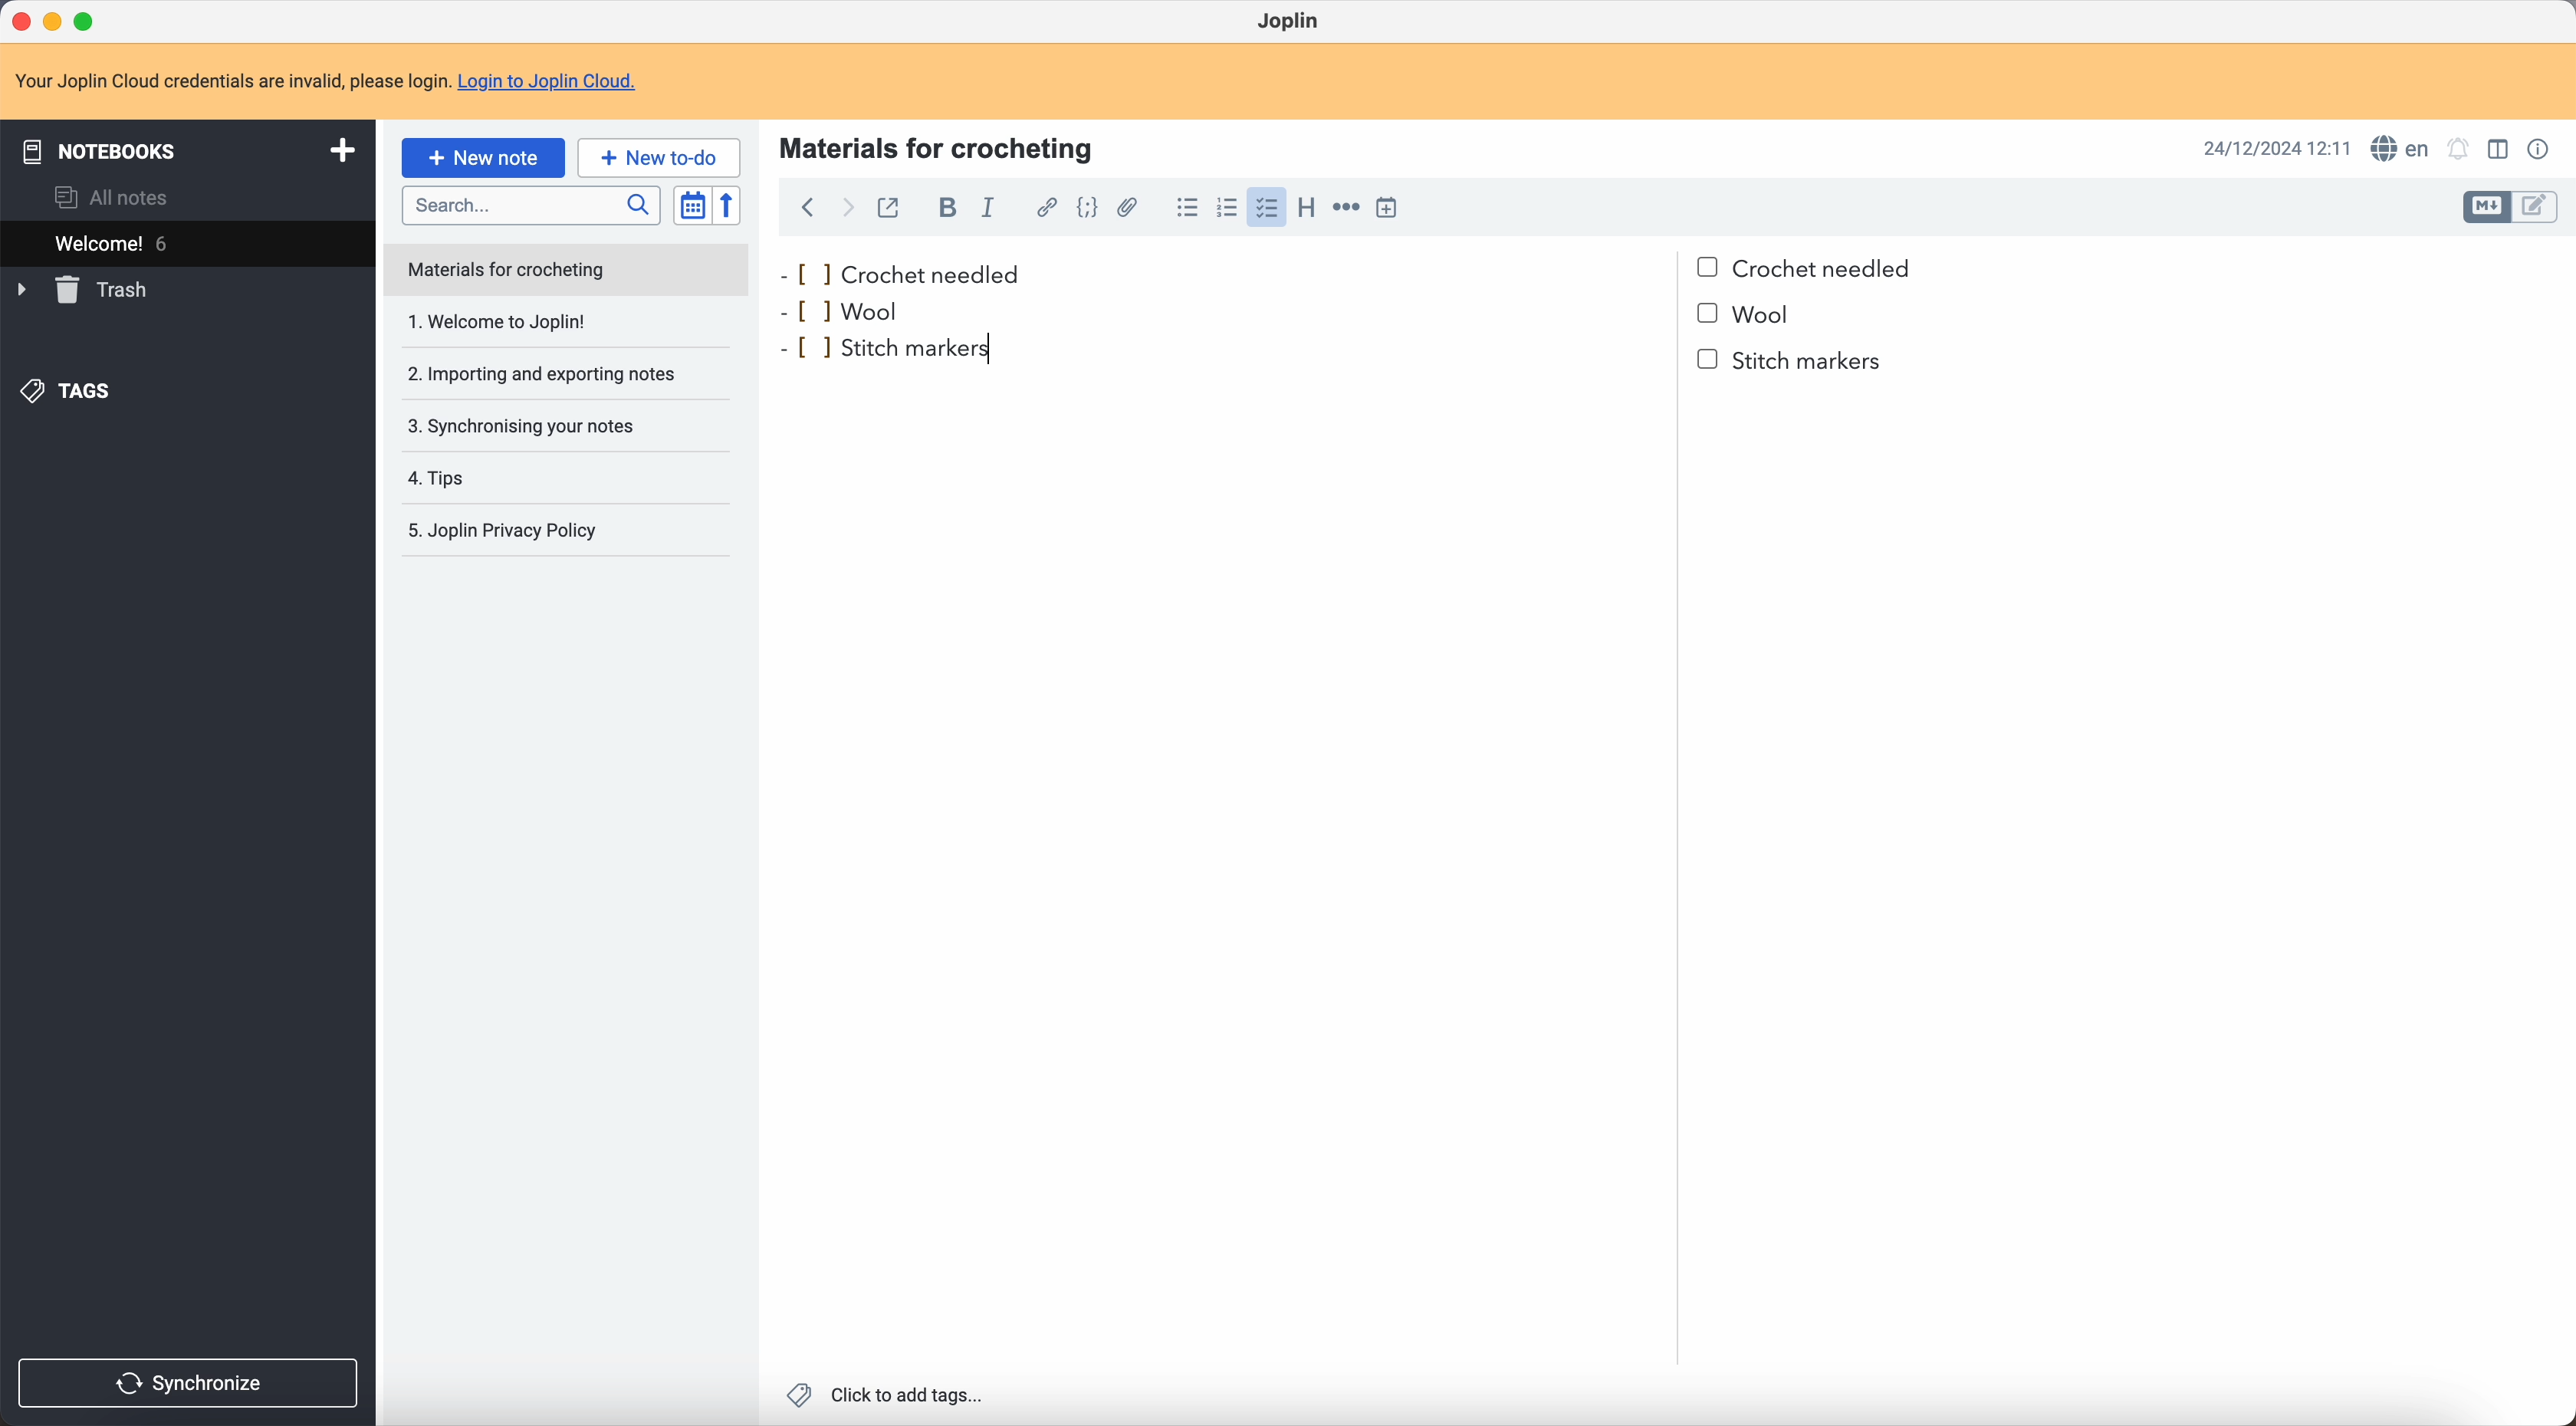 The image size is (2576, 1426). I want to click on bullet point, so click(796, 307).